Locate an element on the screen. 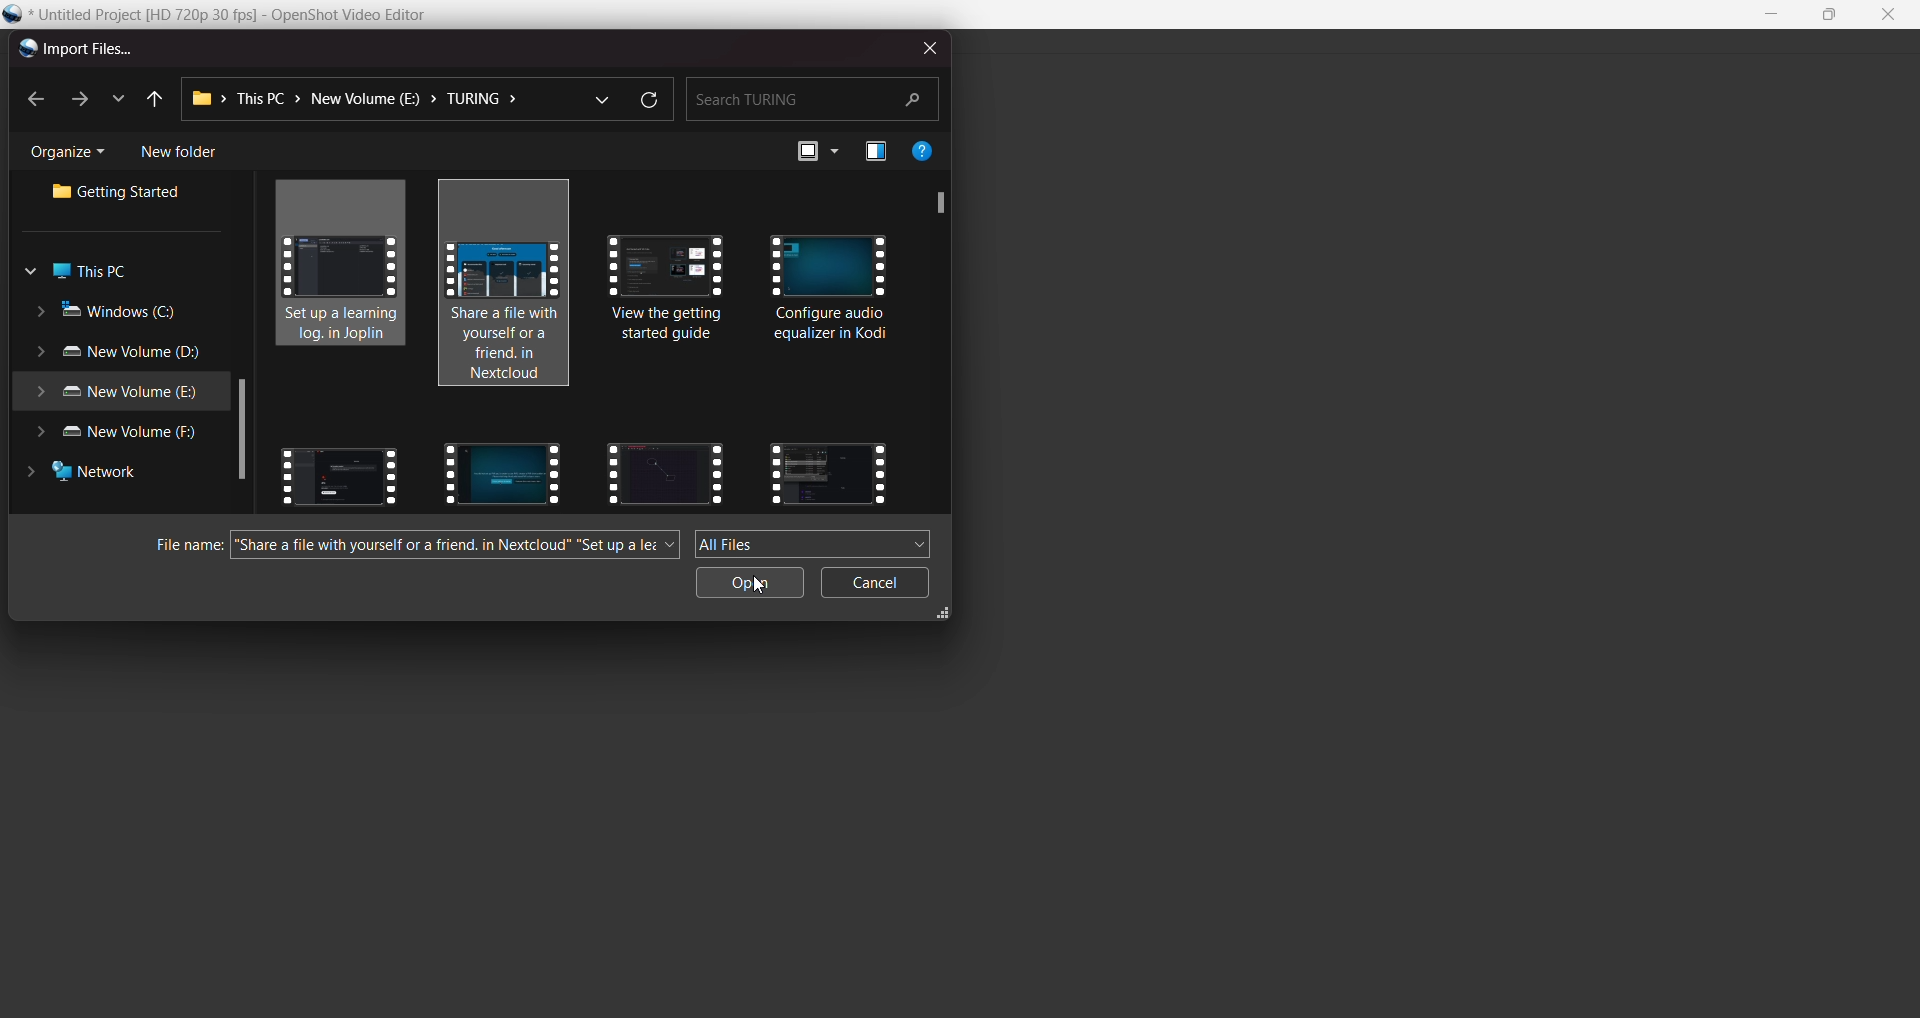  new folder is located at coordinates (179, 152).